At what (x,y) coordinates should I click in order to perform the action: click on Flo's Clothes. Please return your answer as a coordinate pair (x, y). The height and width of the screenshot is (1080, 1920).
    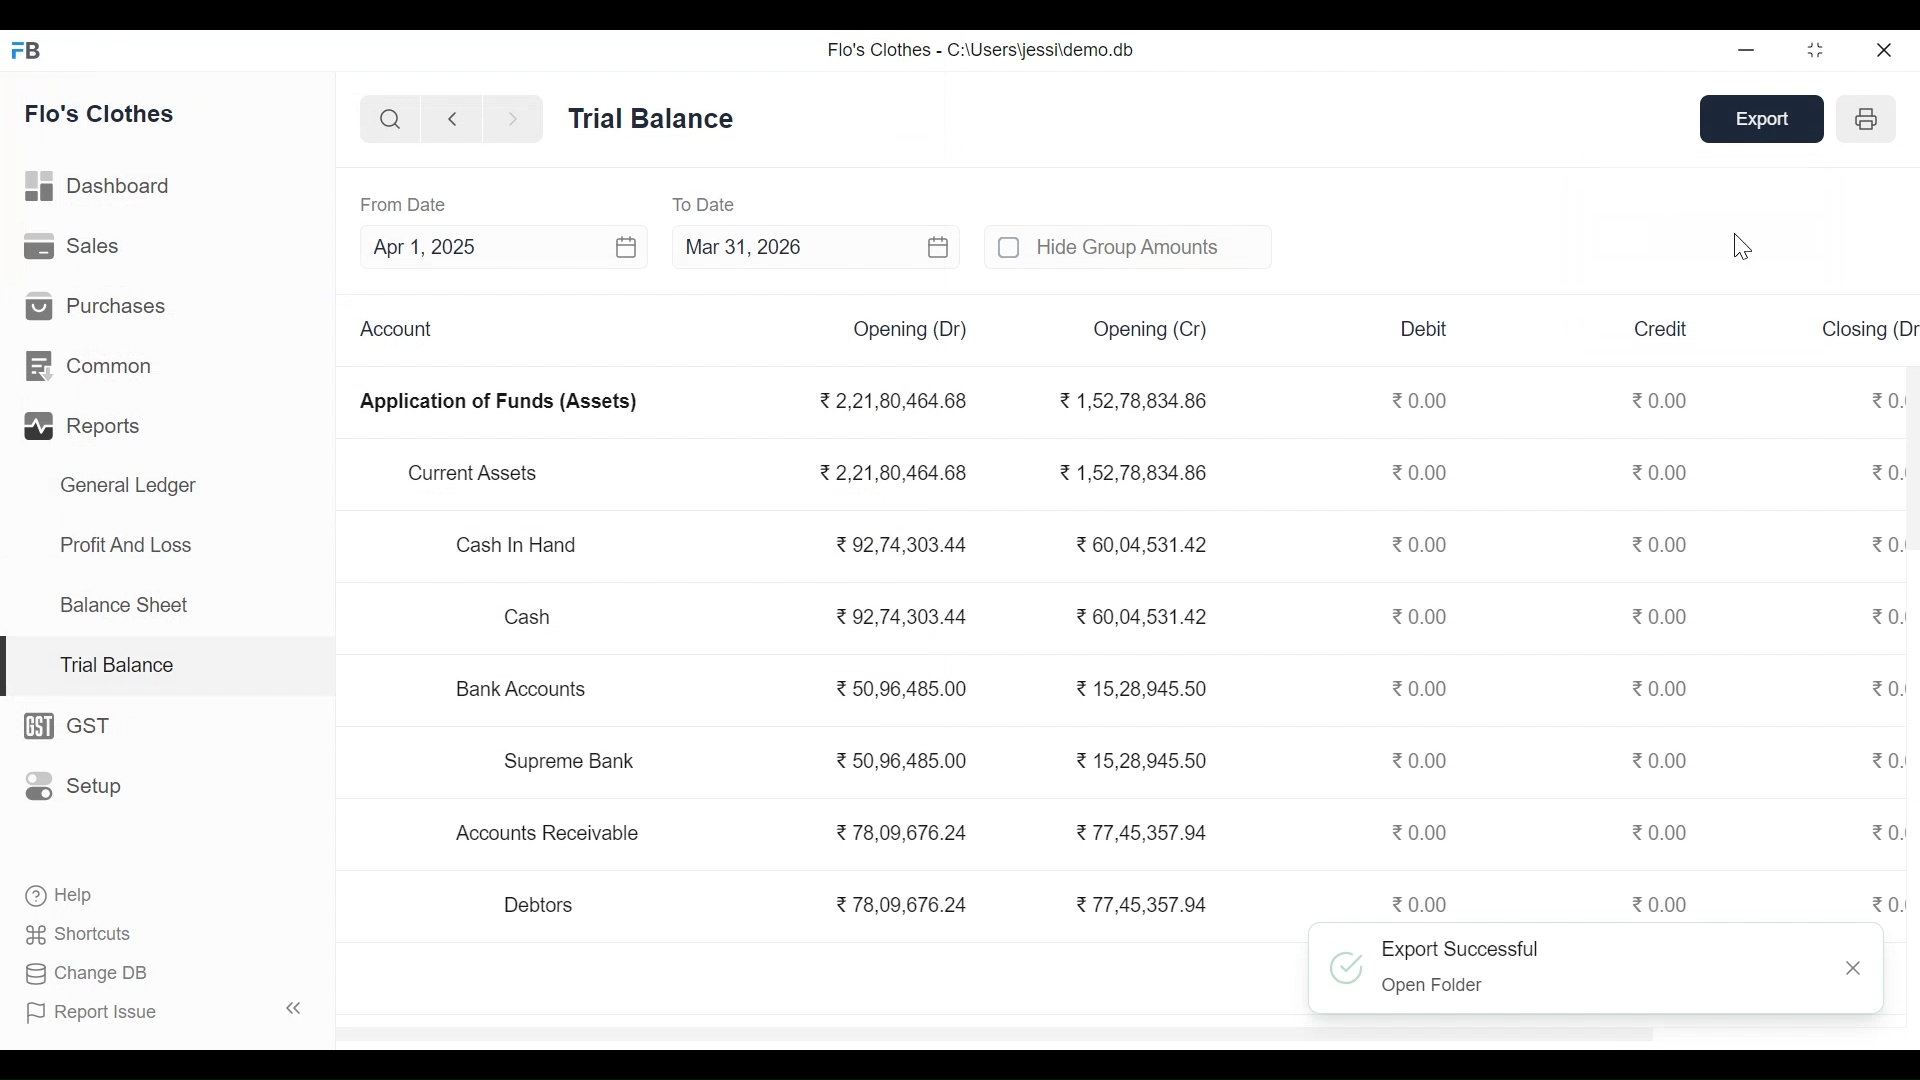
    Looking at the image, I should click on (99, 114).